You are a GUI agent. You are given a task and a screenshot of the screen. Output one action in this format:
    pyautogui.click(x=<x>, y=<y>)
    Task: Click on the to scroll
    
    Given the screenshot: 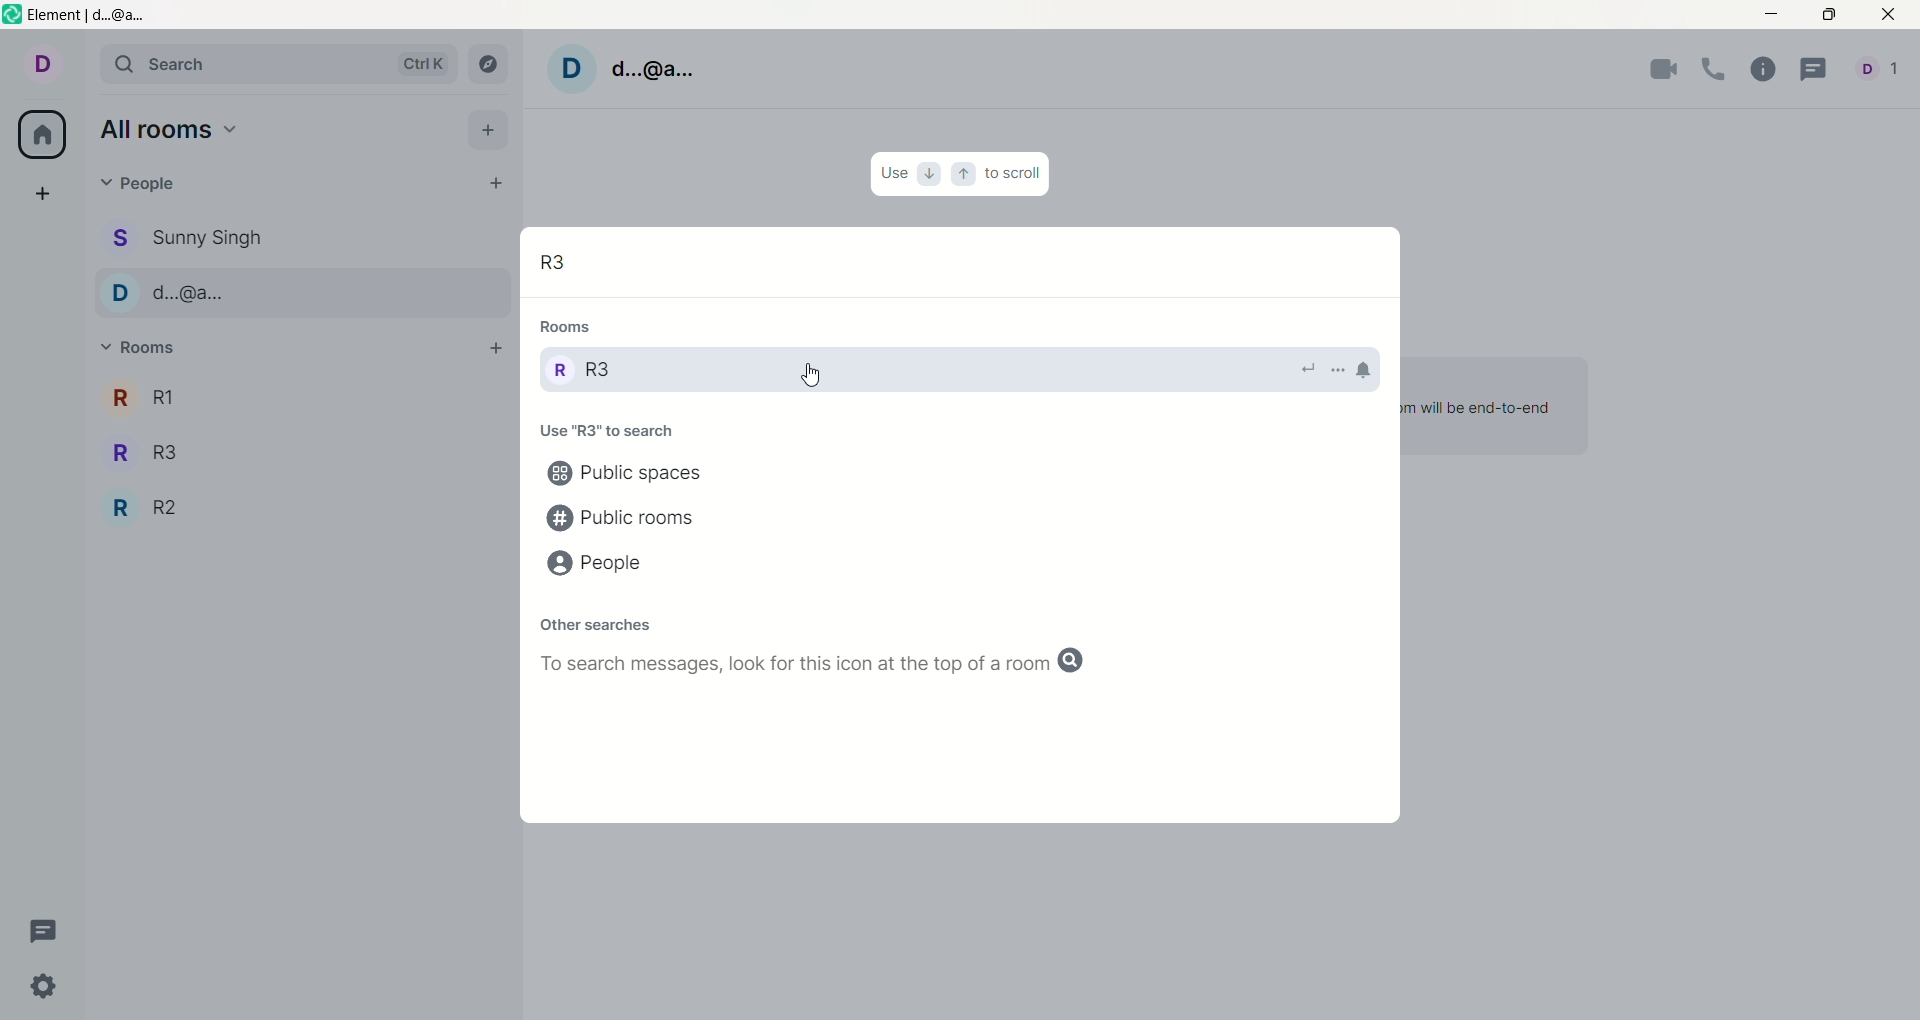 What is the action you would take?
    pyautogui.click(x=1015, y=171)
    